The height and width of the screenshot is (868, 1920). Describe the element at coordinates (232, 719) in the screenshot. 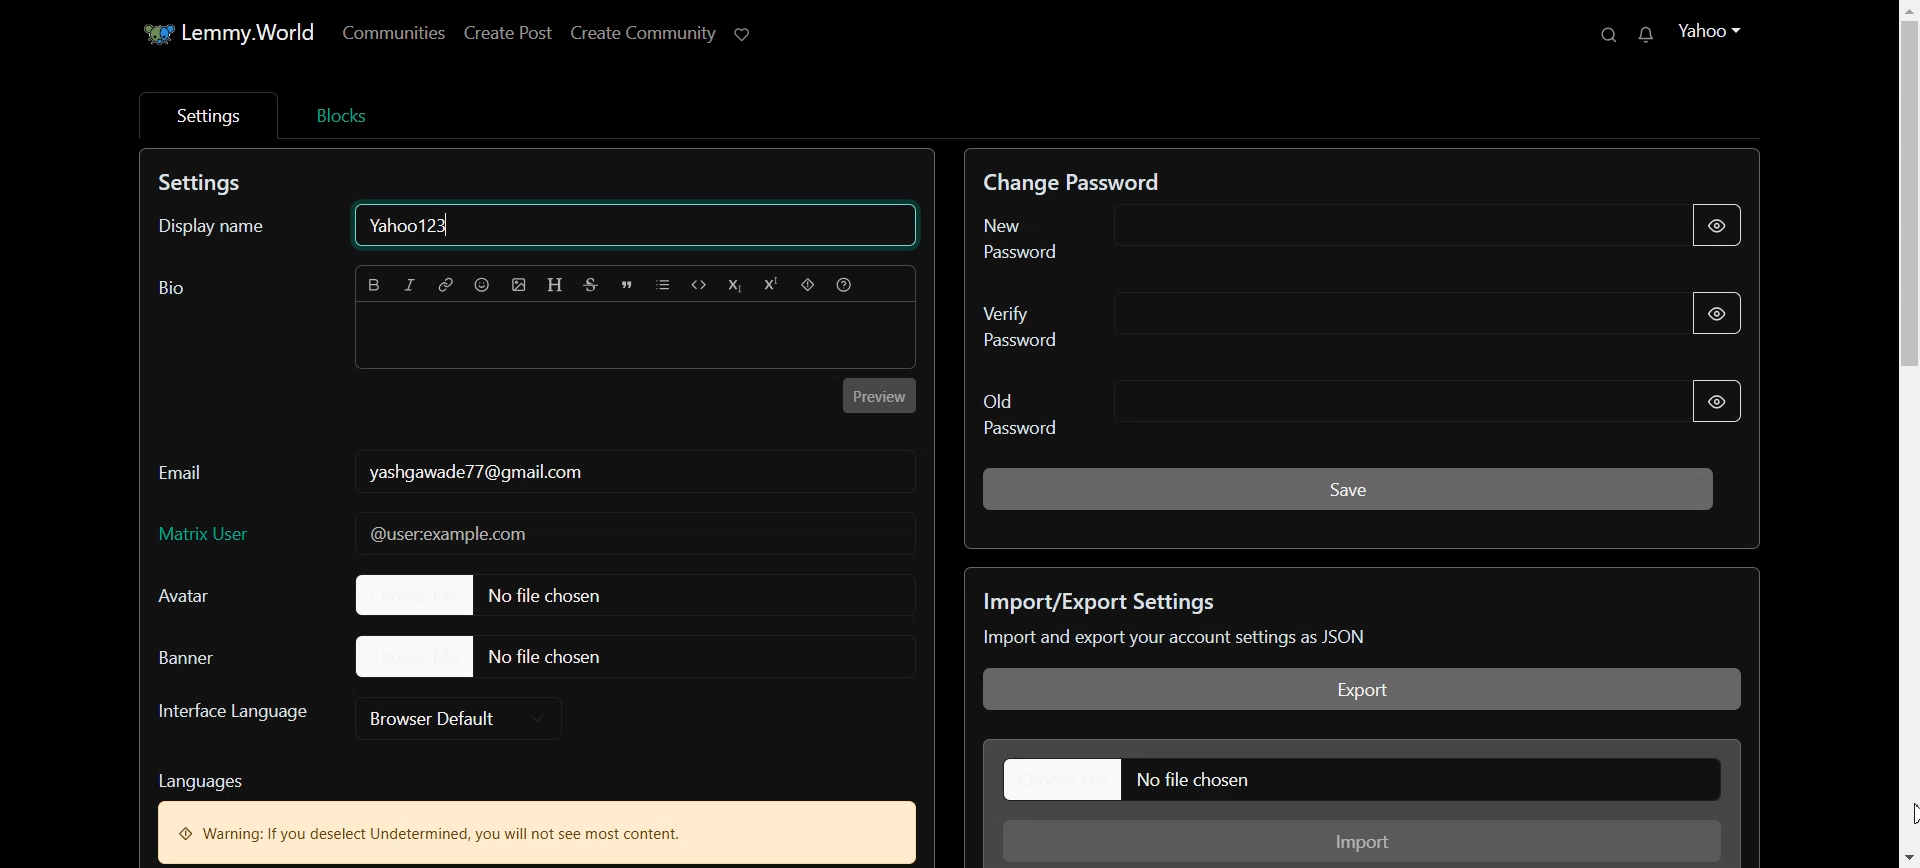

I see `Interface Language` at that location.